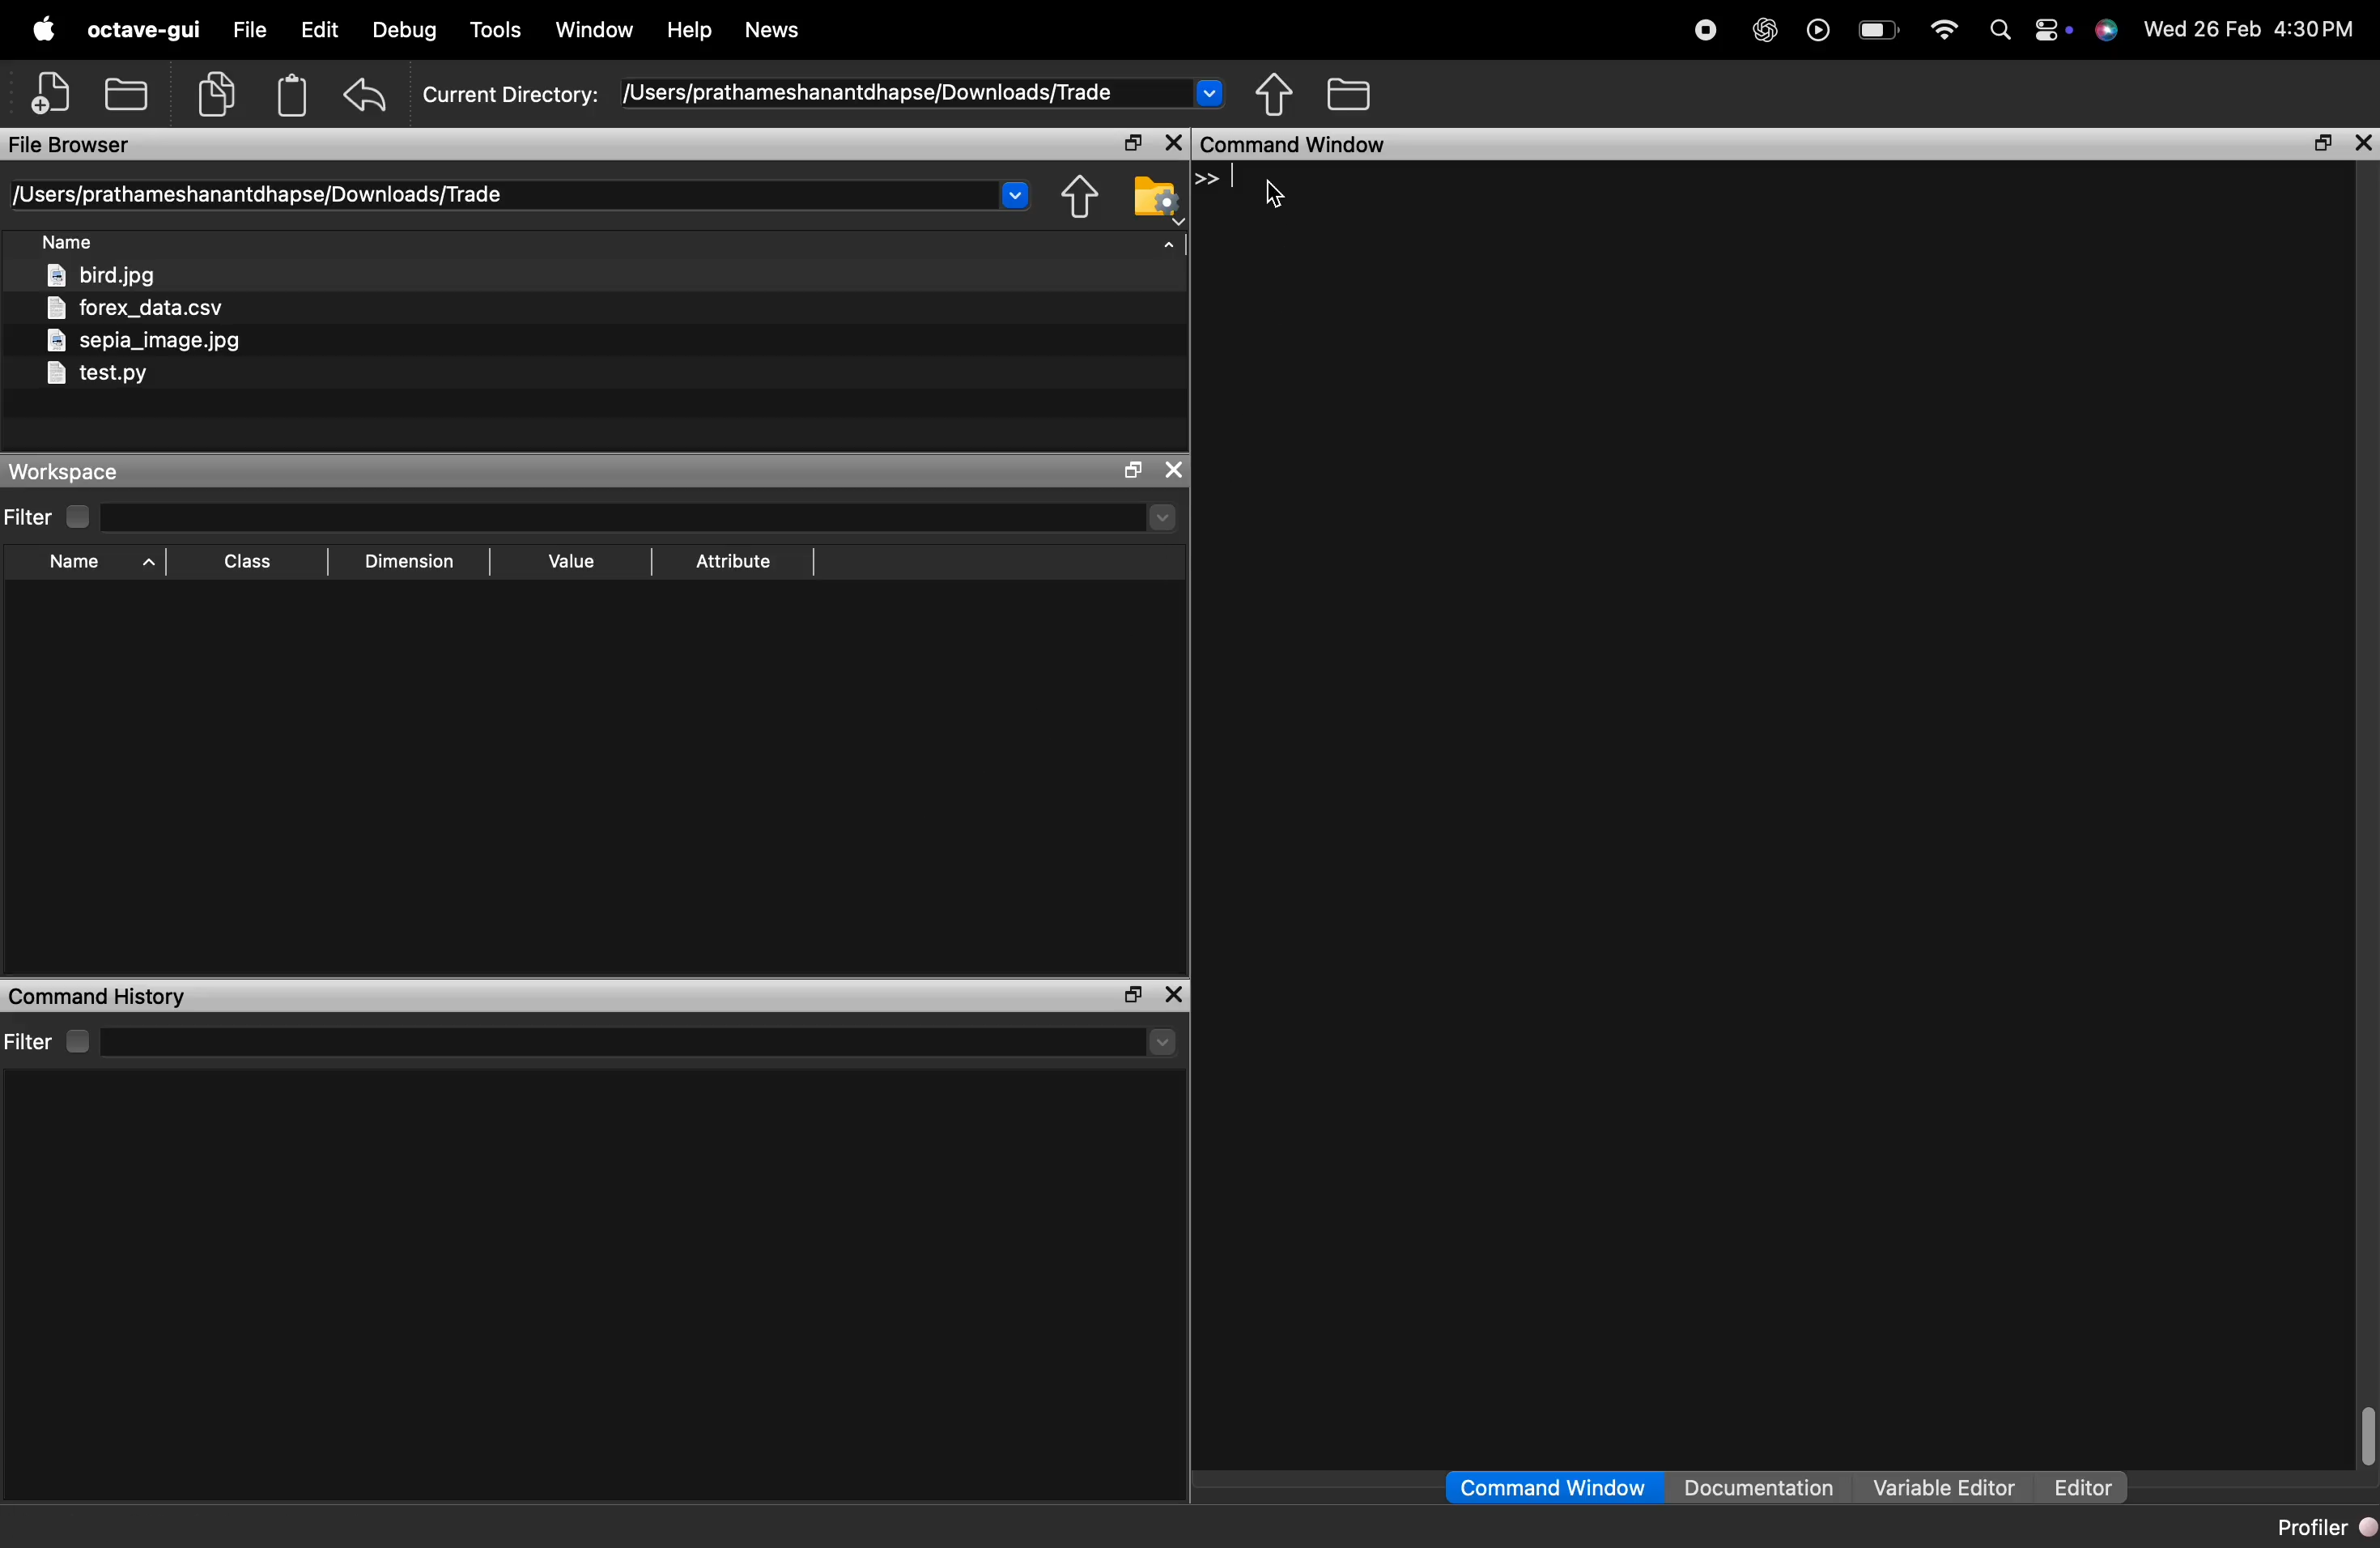 The image size is (2380, 1548). I want to click on open in separate window, so click(1132, 142).